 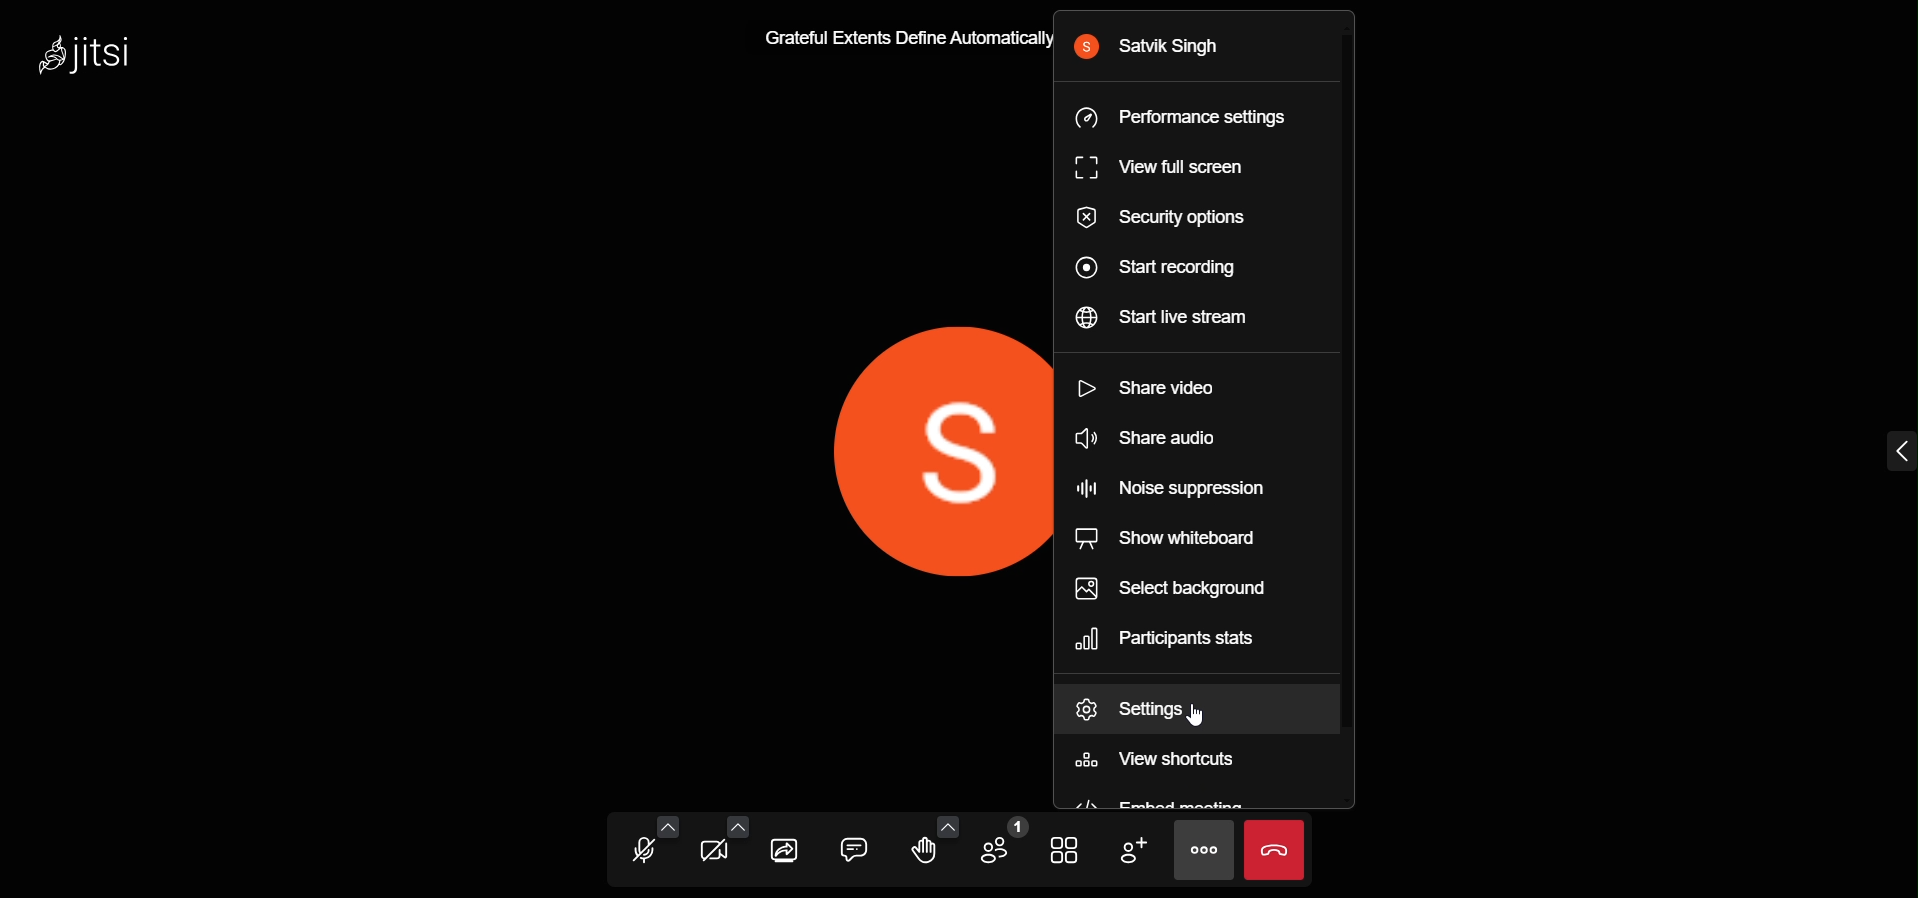 What do you see at coordinates (1157, 388) in the screenshot?
I see `share video` at bounding box center [1157, 388].